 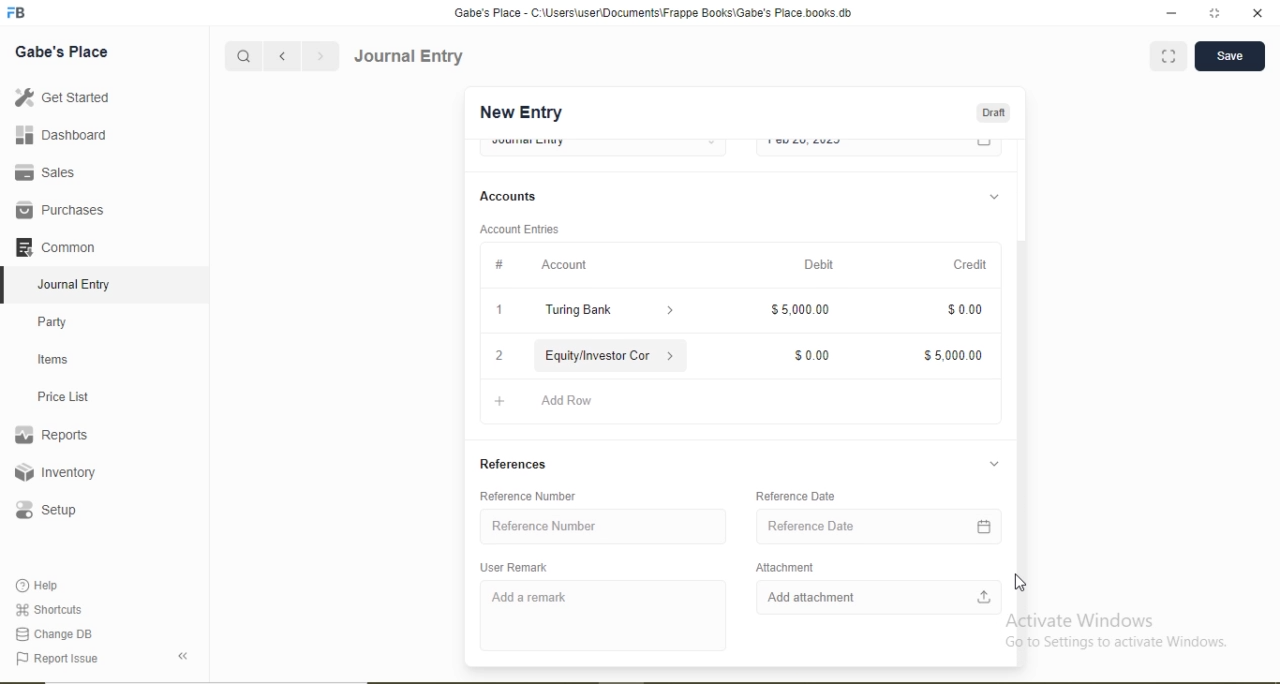 I want to click on Sales, so click(x=42, y=172).